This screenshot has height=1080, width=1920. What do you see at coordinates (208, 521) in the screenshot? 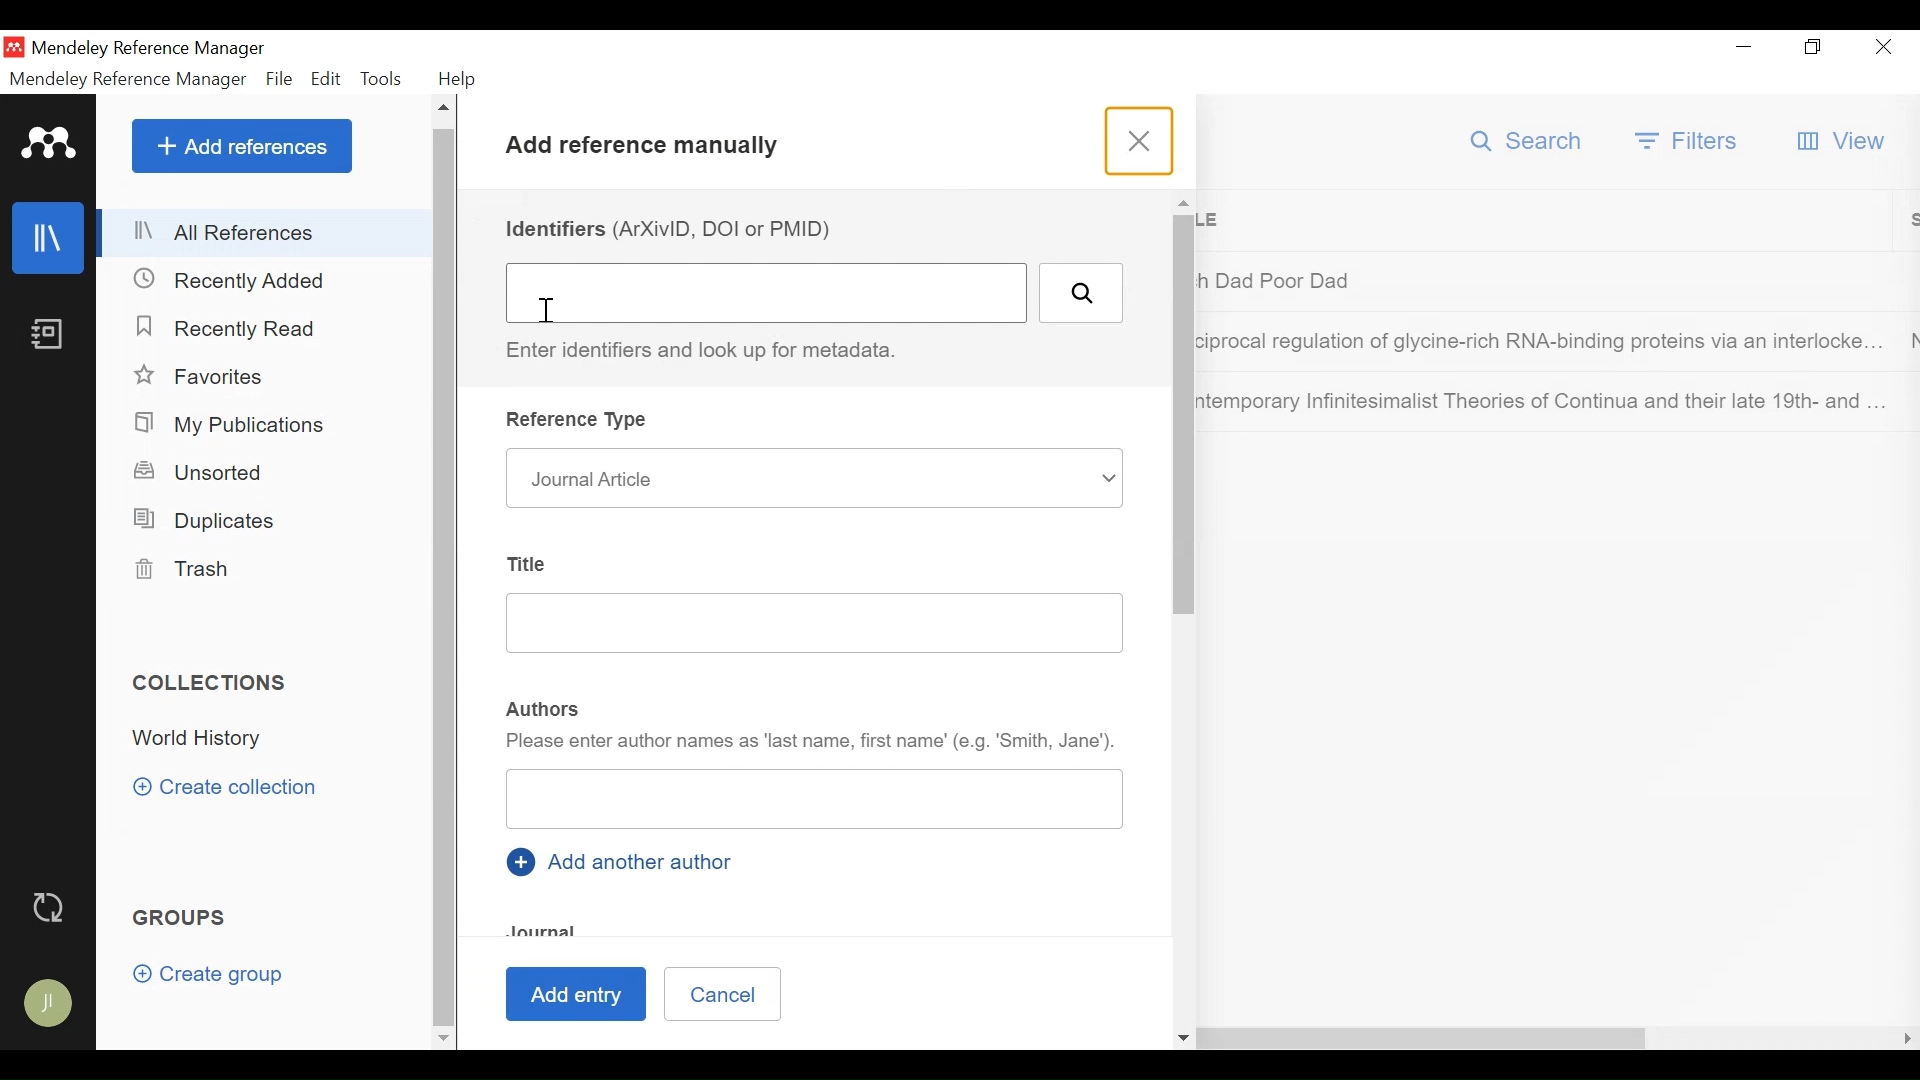
I see `Duplicates` at bounding box center [208, 521].